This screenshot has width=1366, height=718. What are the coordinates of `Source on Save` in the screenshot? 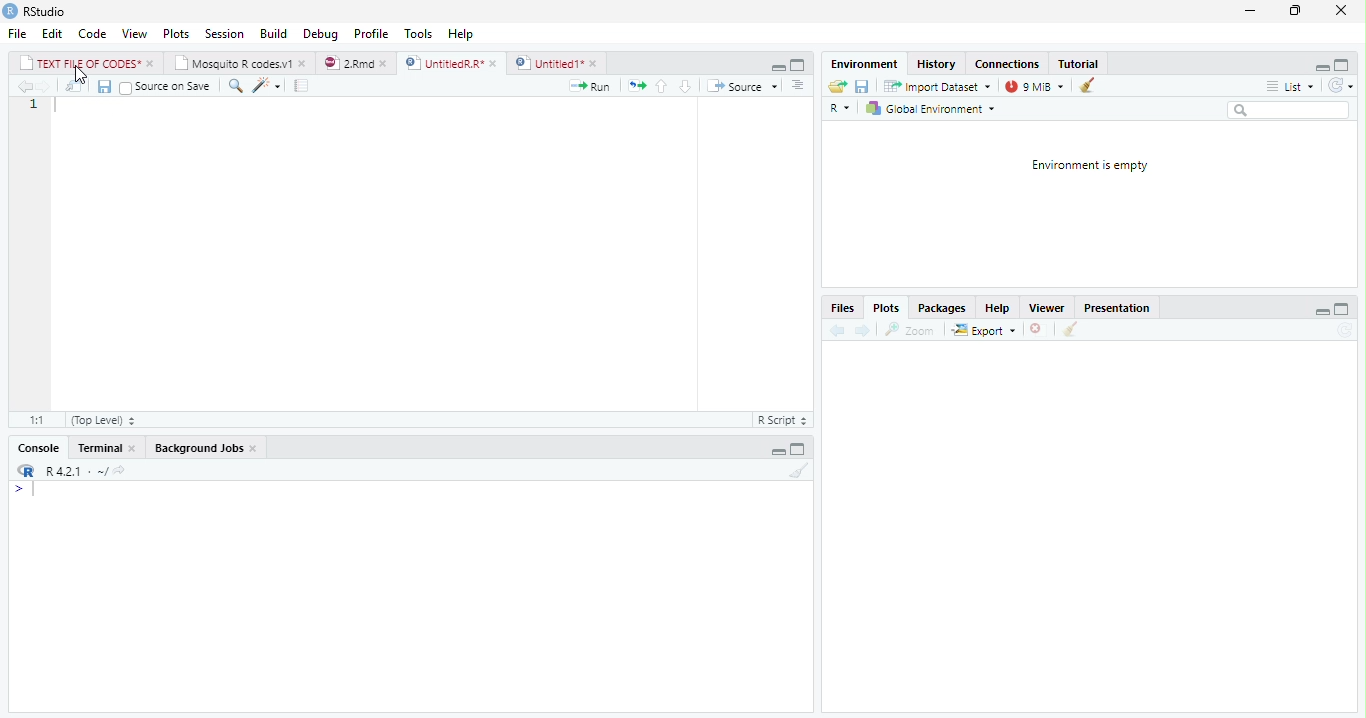 It's located at (168, 87).